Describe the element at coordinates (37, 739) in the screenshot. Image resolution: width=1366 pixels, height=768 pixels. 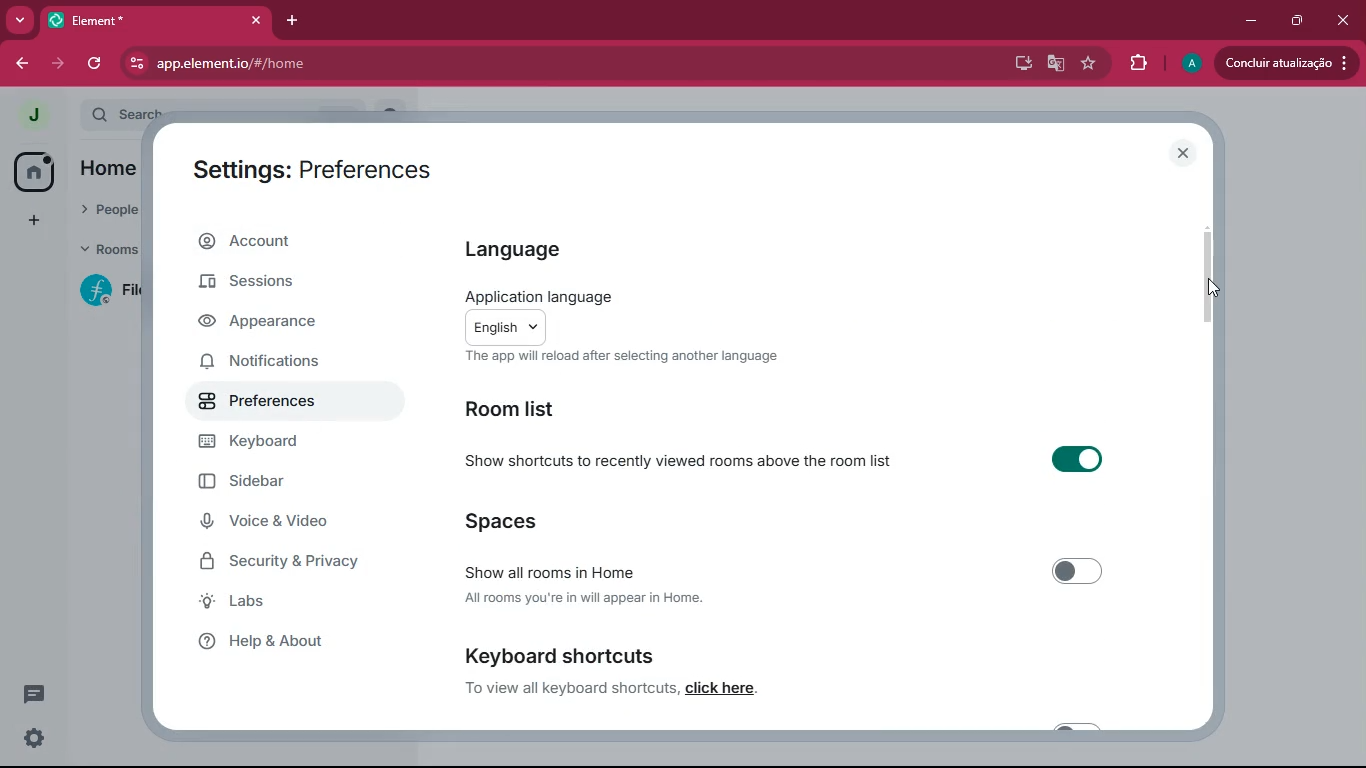
I see `settings` at that location.